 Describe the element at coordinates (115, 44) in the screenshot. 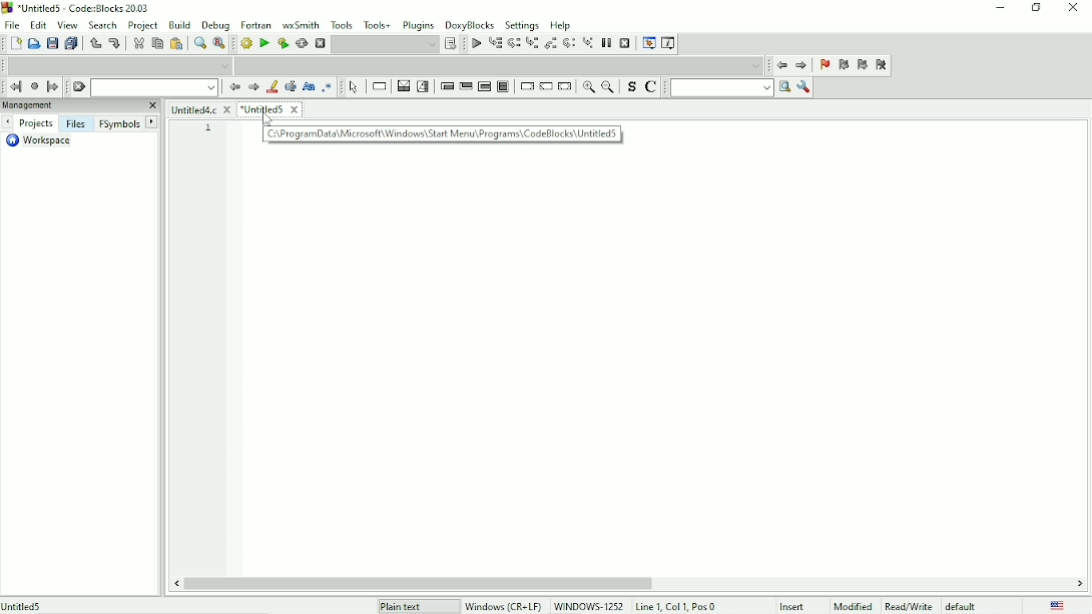

I see `Redo` at that location.